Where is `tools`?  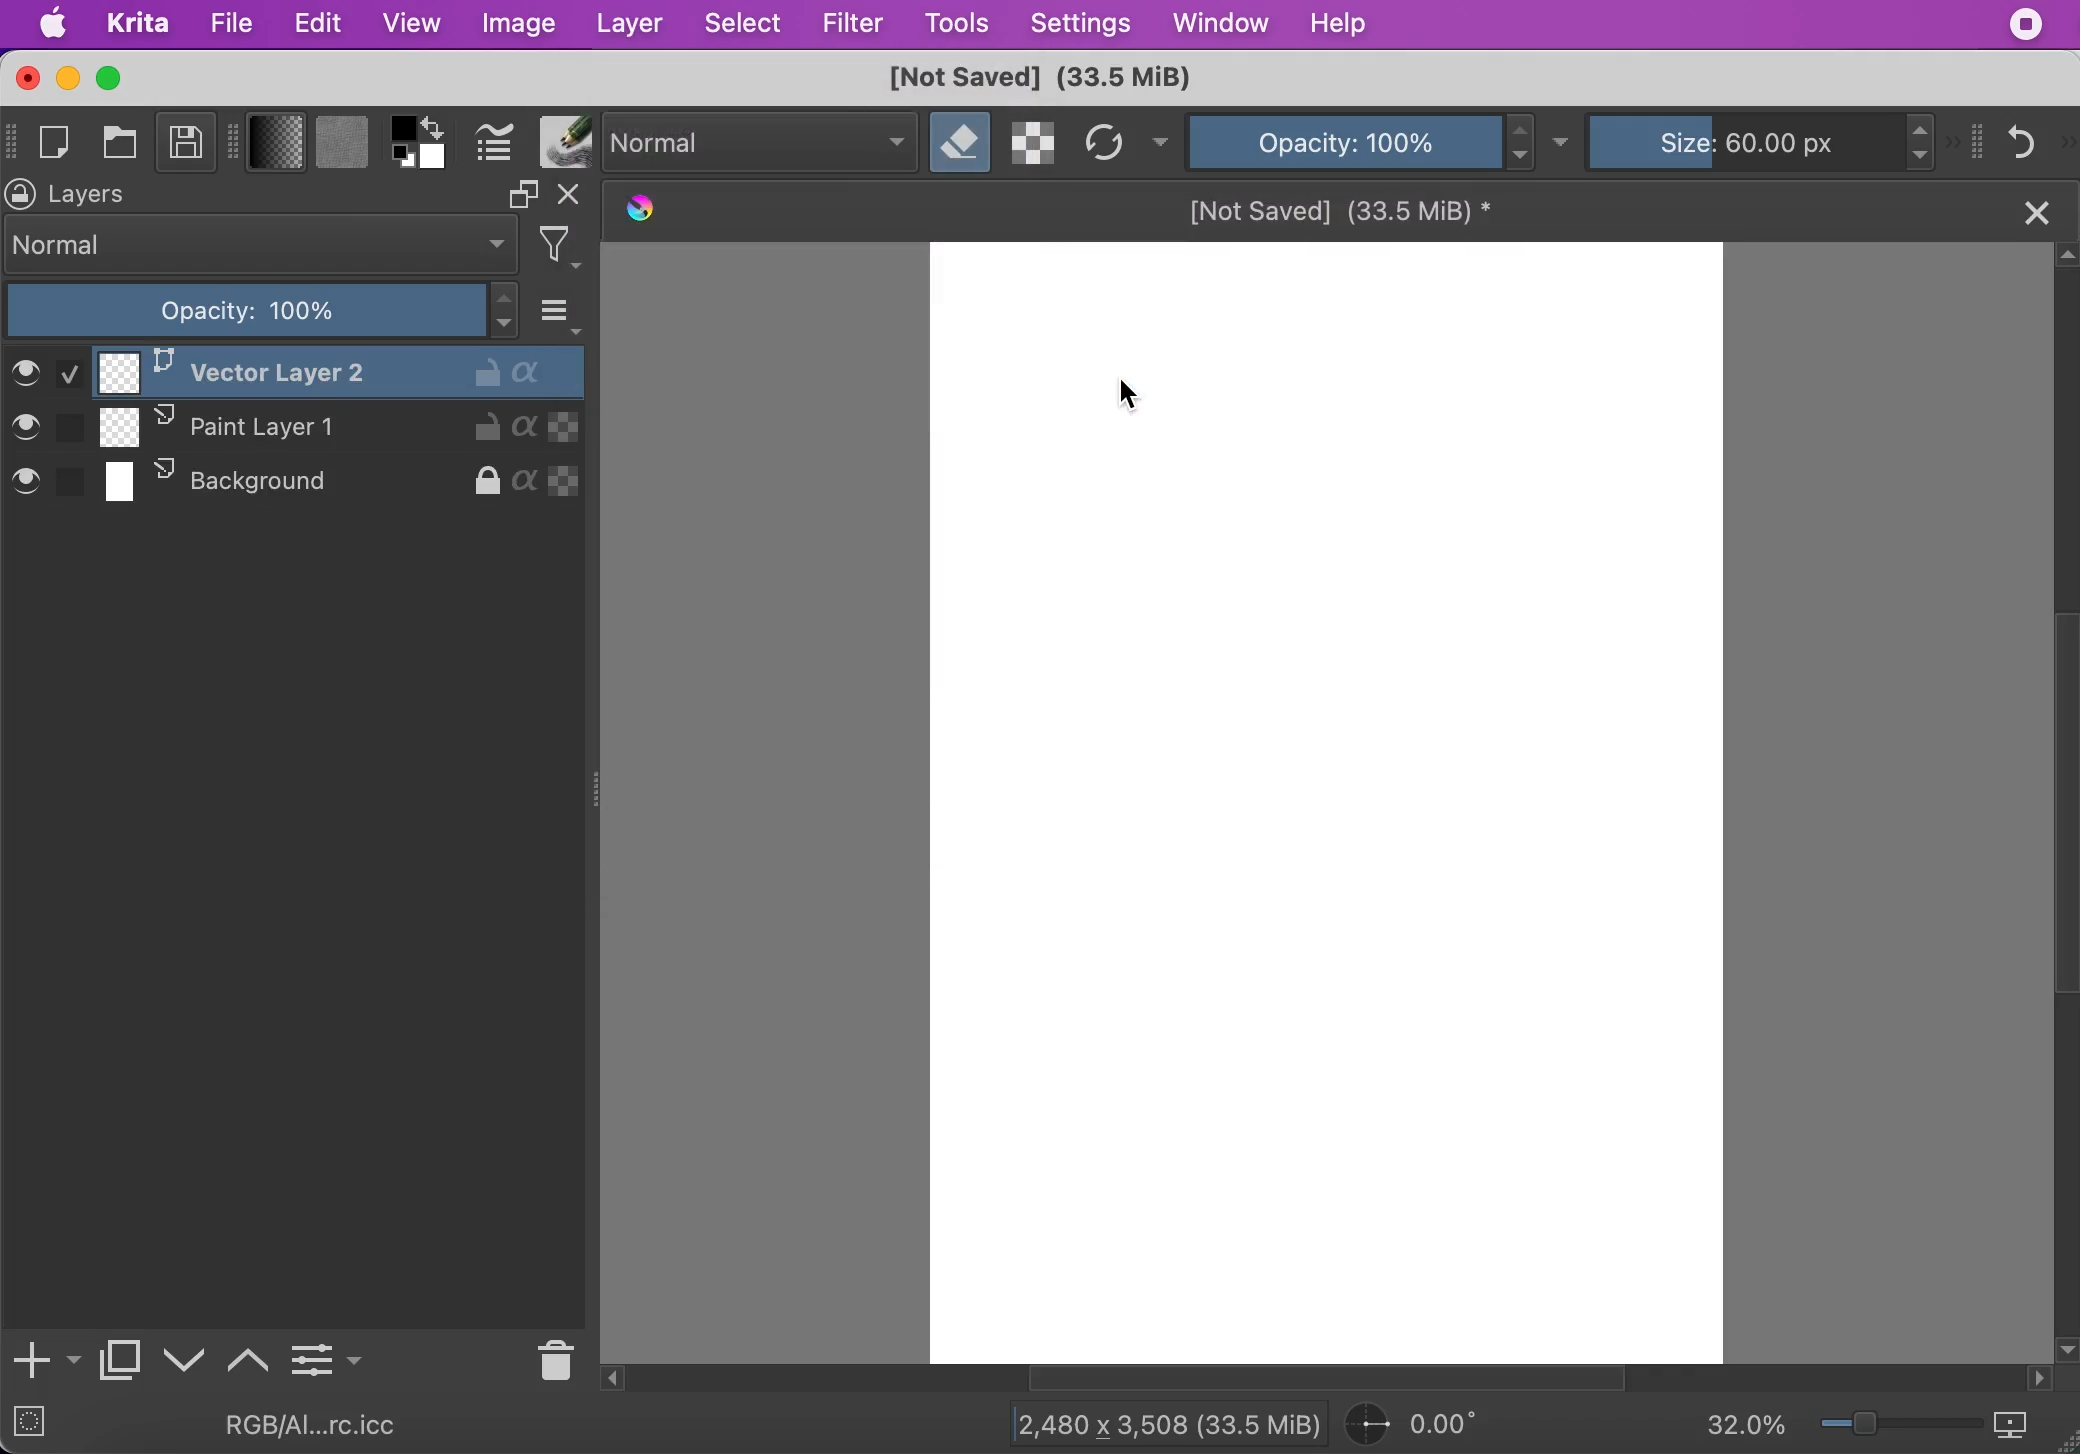 tools is located at coordinates (957, 25).